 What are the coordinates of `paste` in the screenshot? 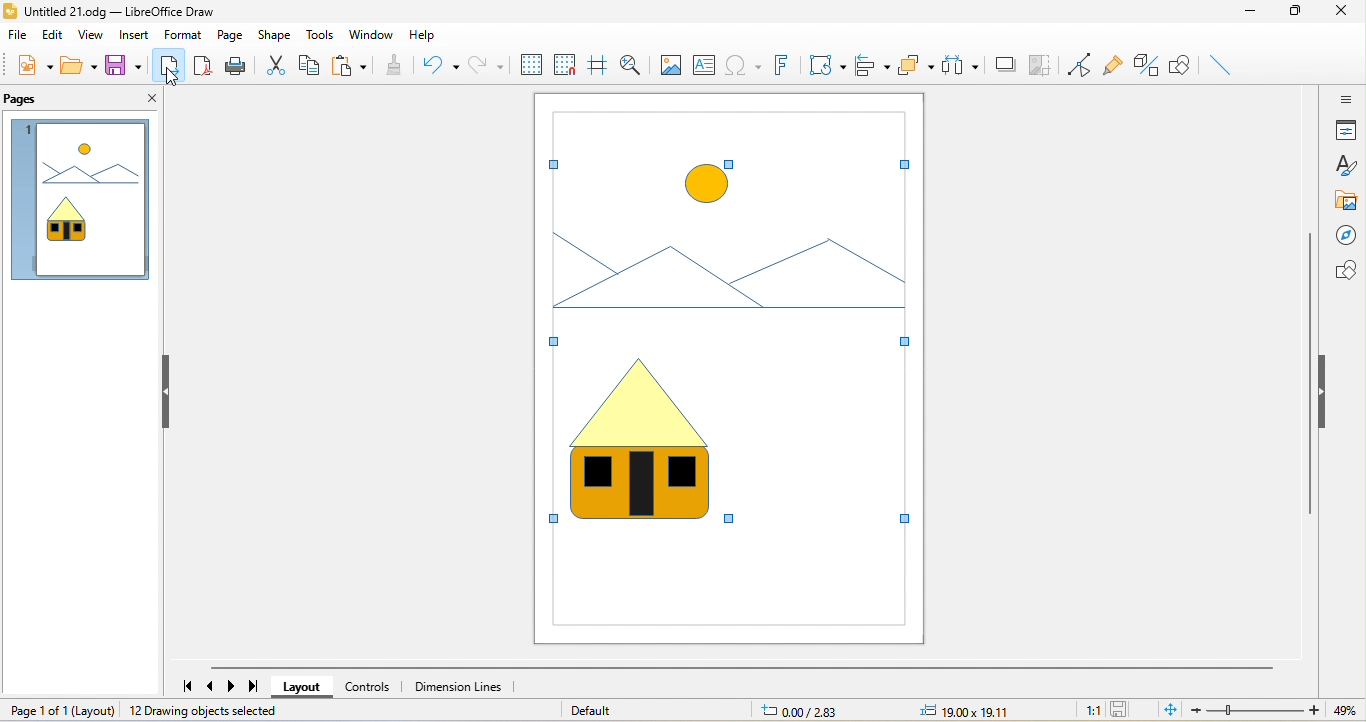 It's located at (350, 64).